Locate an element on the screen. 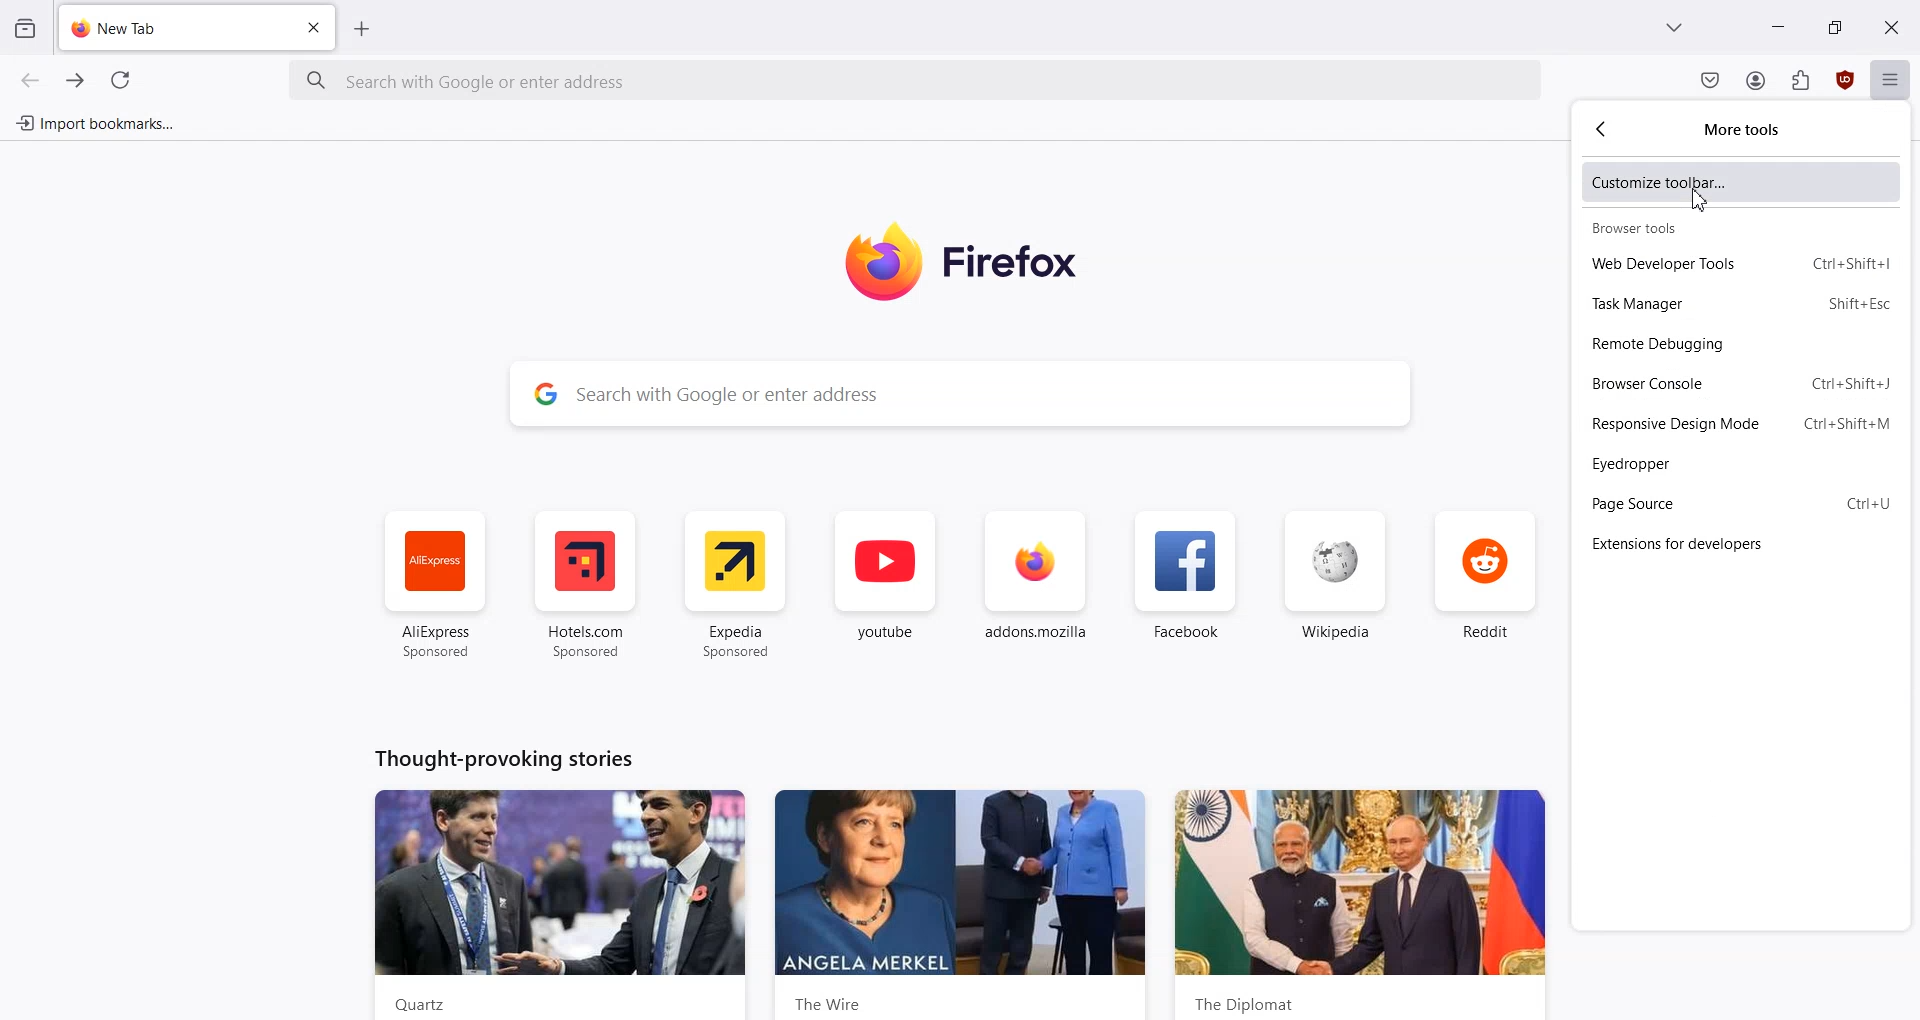 This screenshot has width=1920, height=1020. Shortcut key is located at coordinates (1848, 423).